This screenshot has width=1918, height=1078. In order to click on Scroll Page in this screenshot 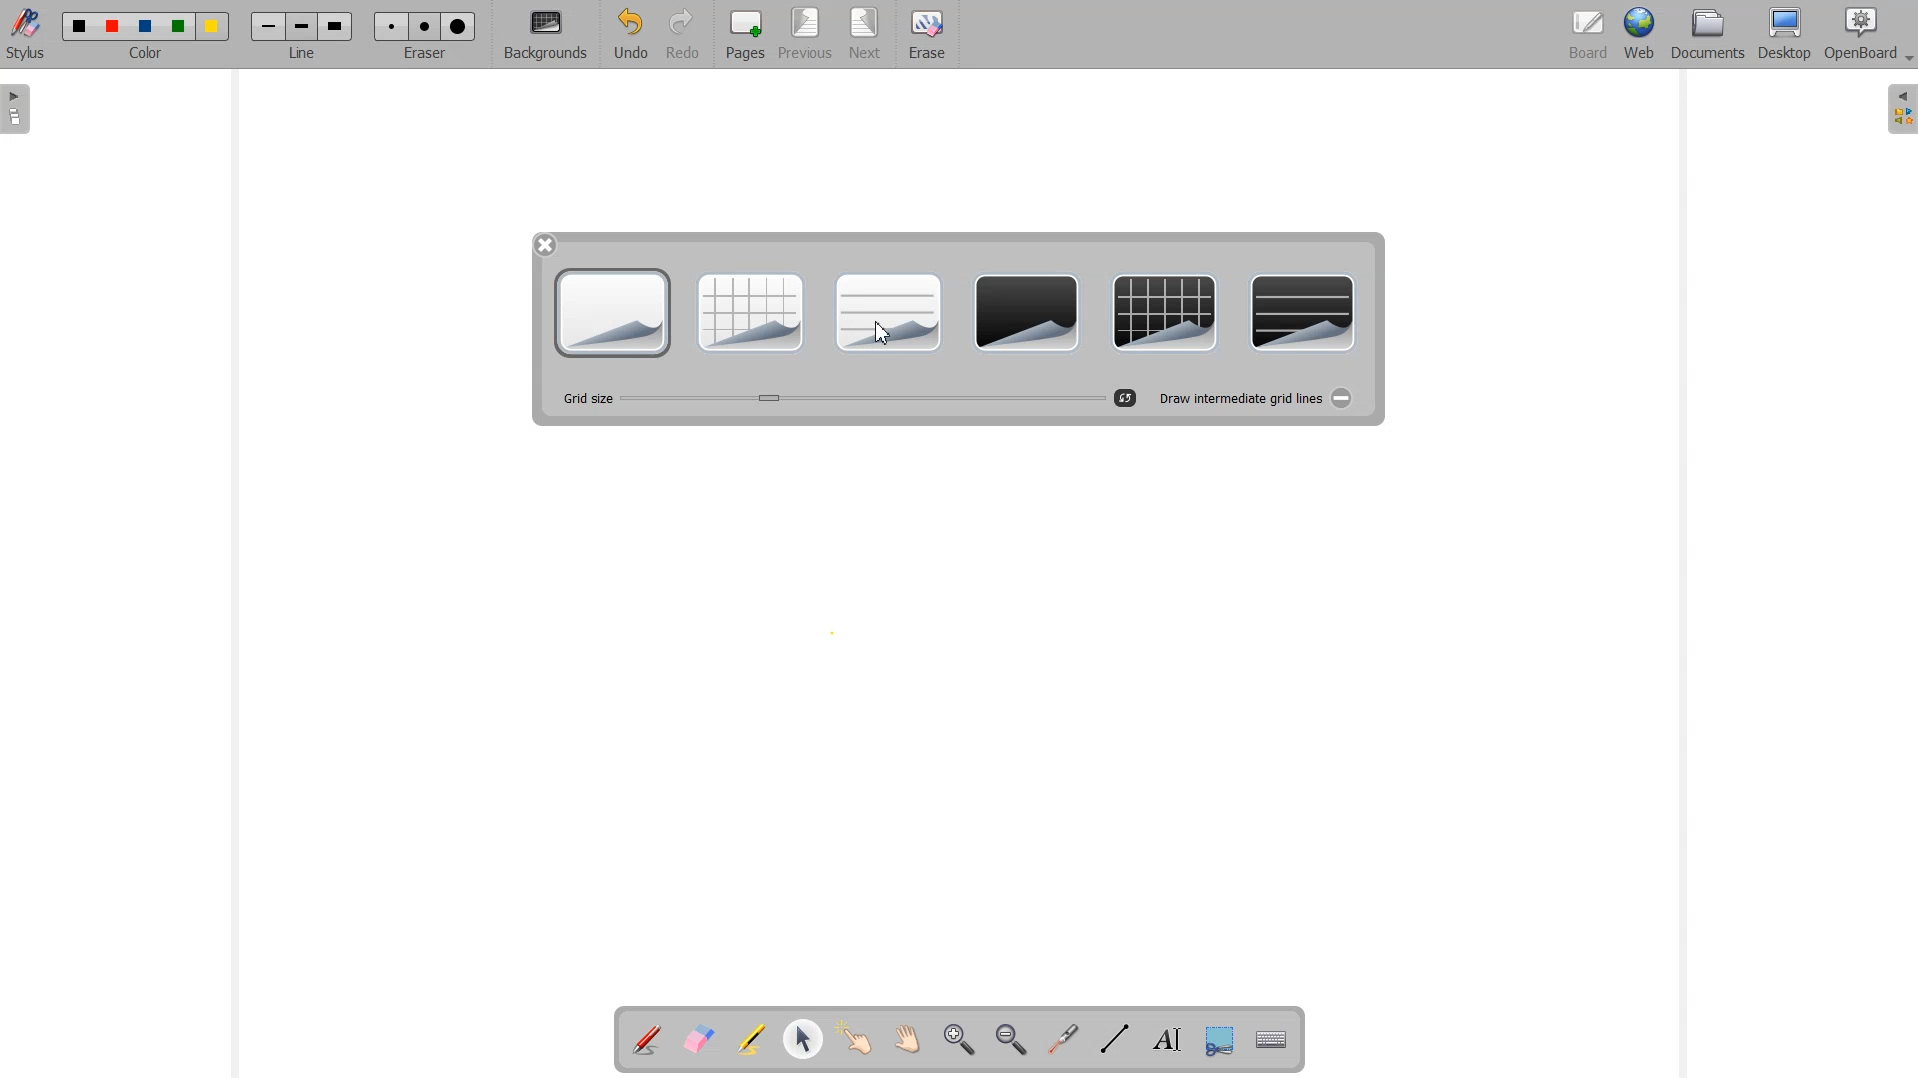, I will do `click(907, 1041)`.